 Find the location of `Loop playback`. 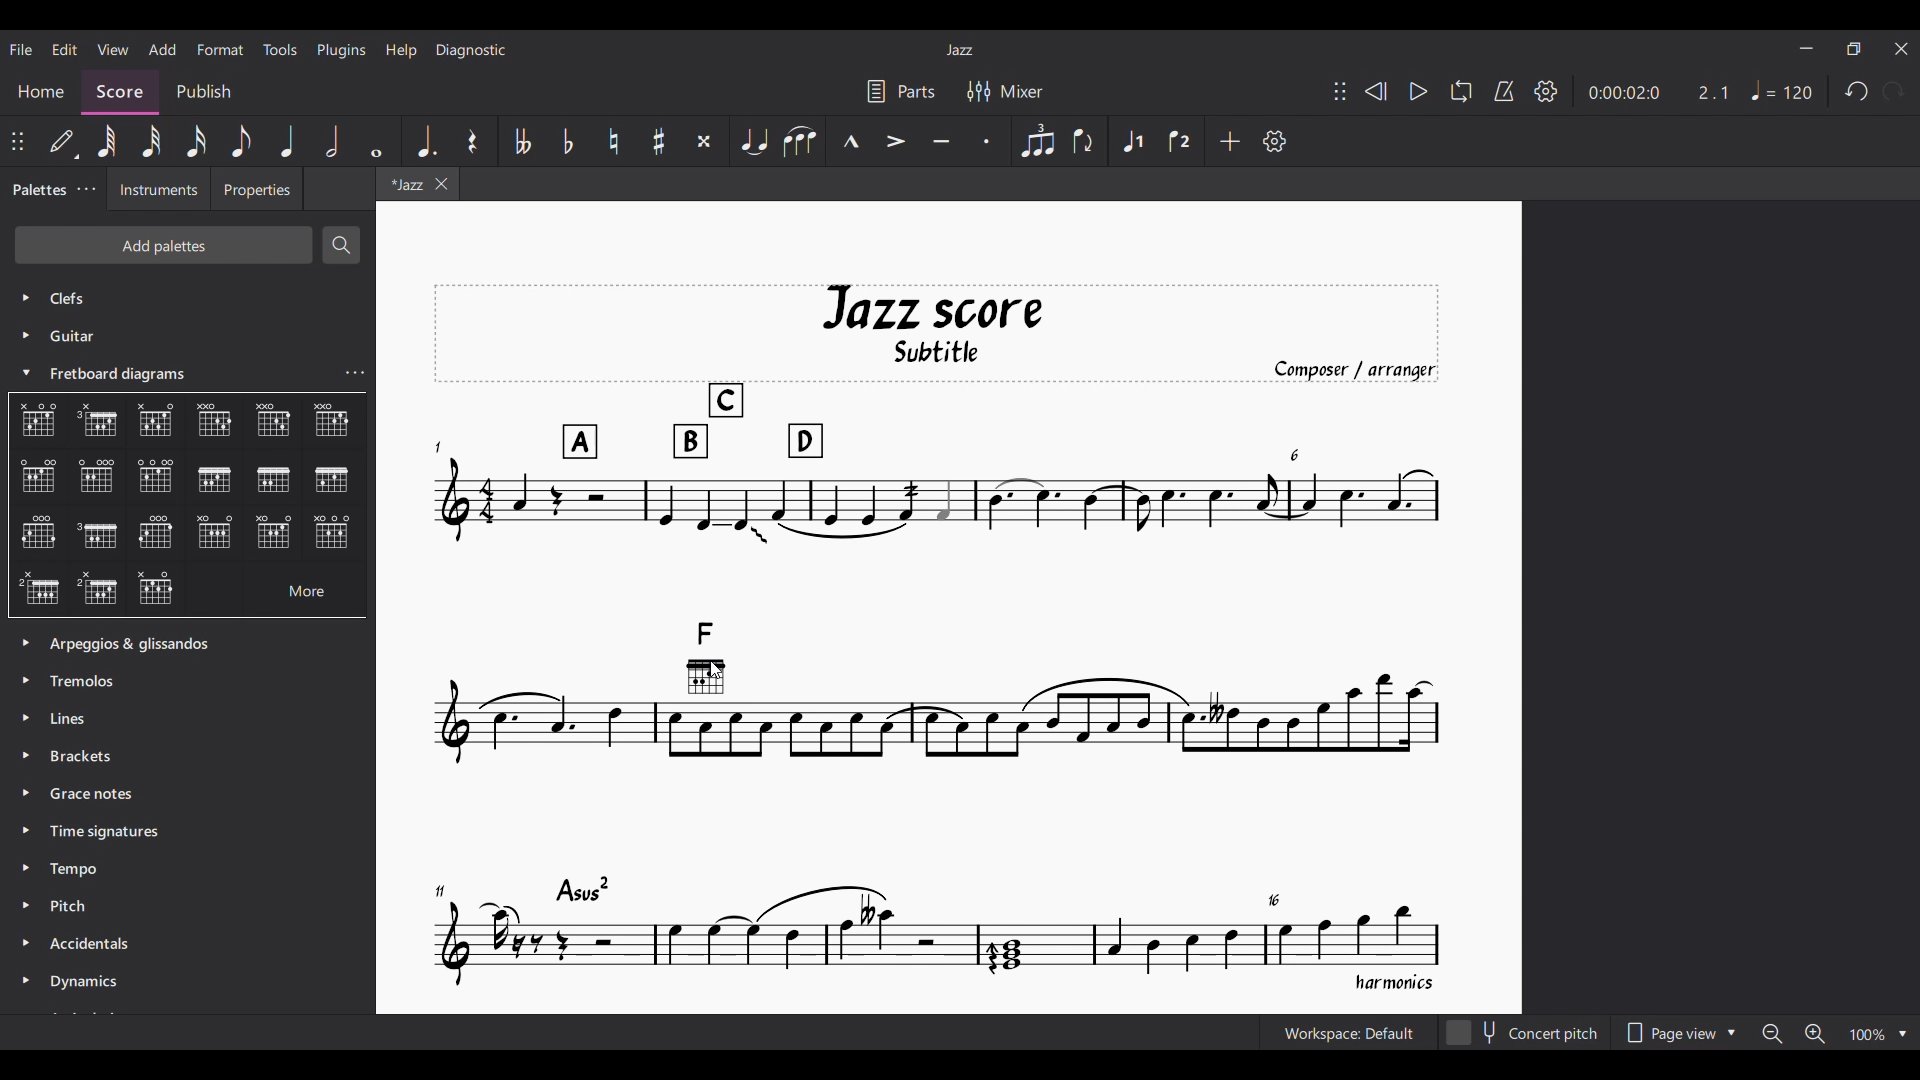

Loop playback is located at coordinates (1461, 91).